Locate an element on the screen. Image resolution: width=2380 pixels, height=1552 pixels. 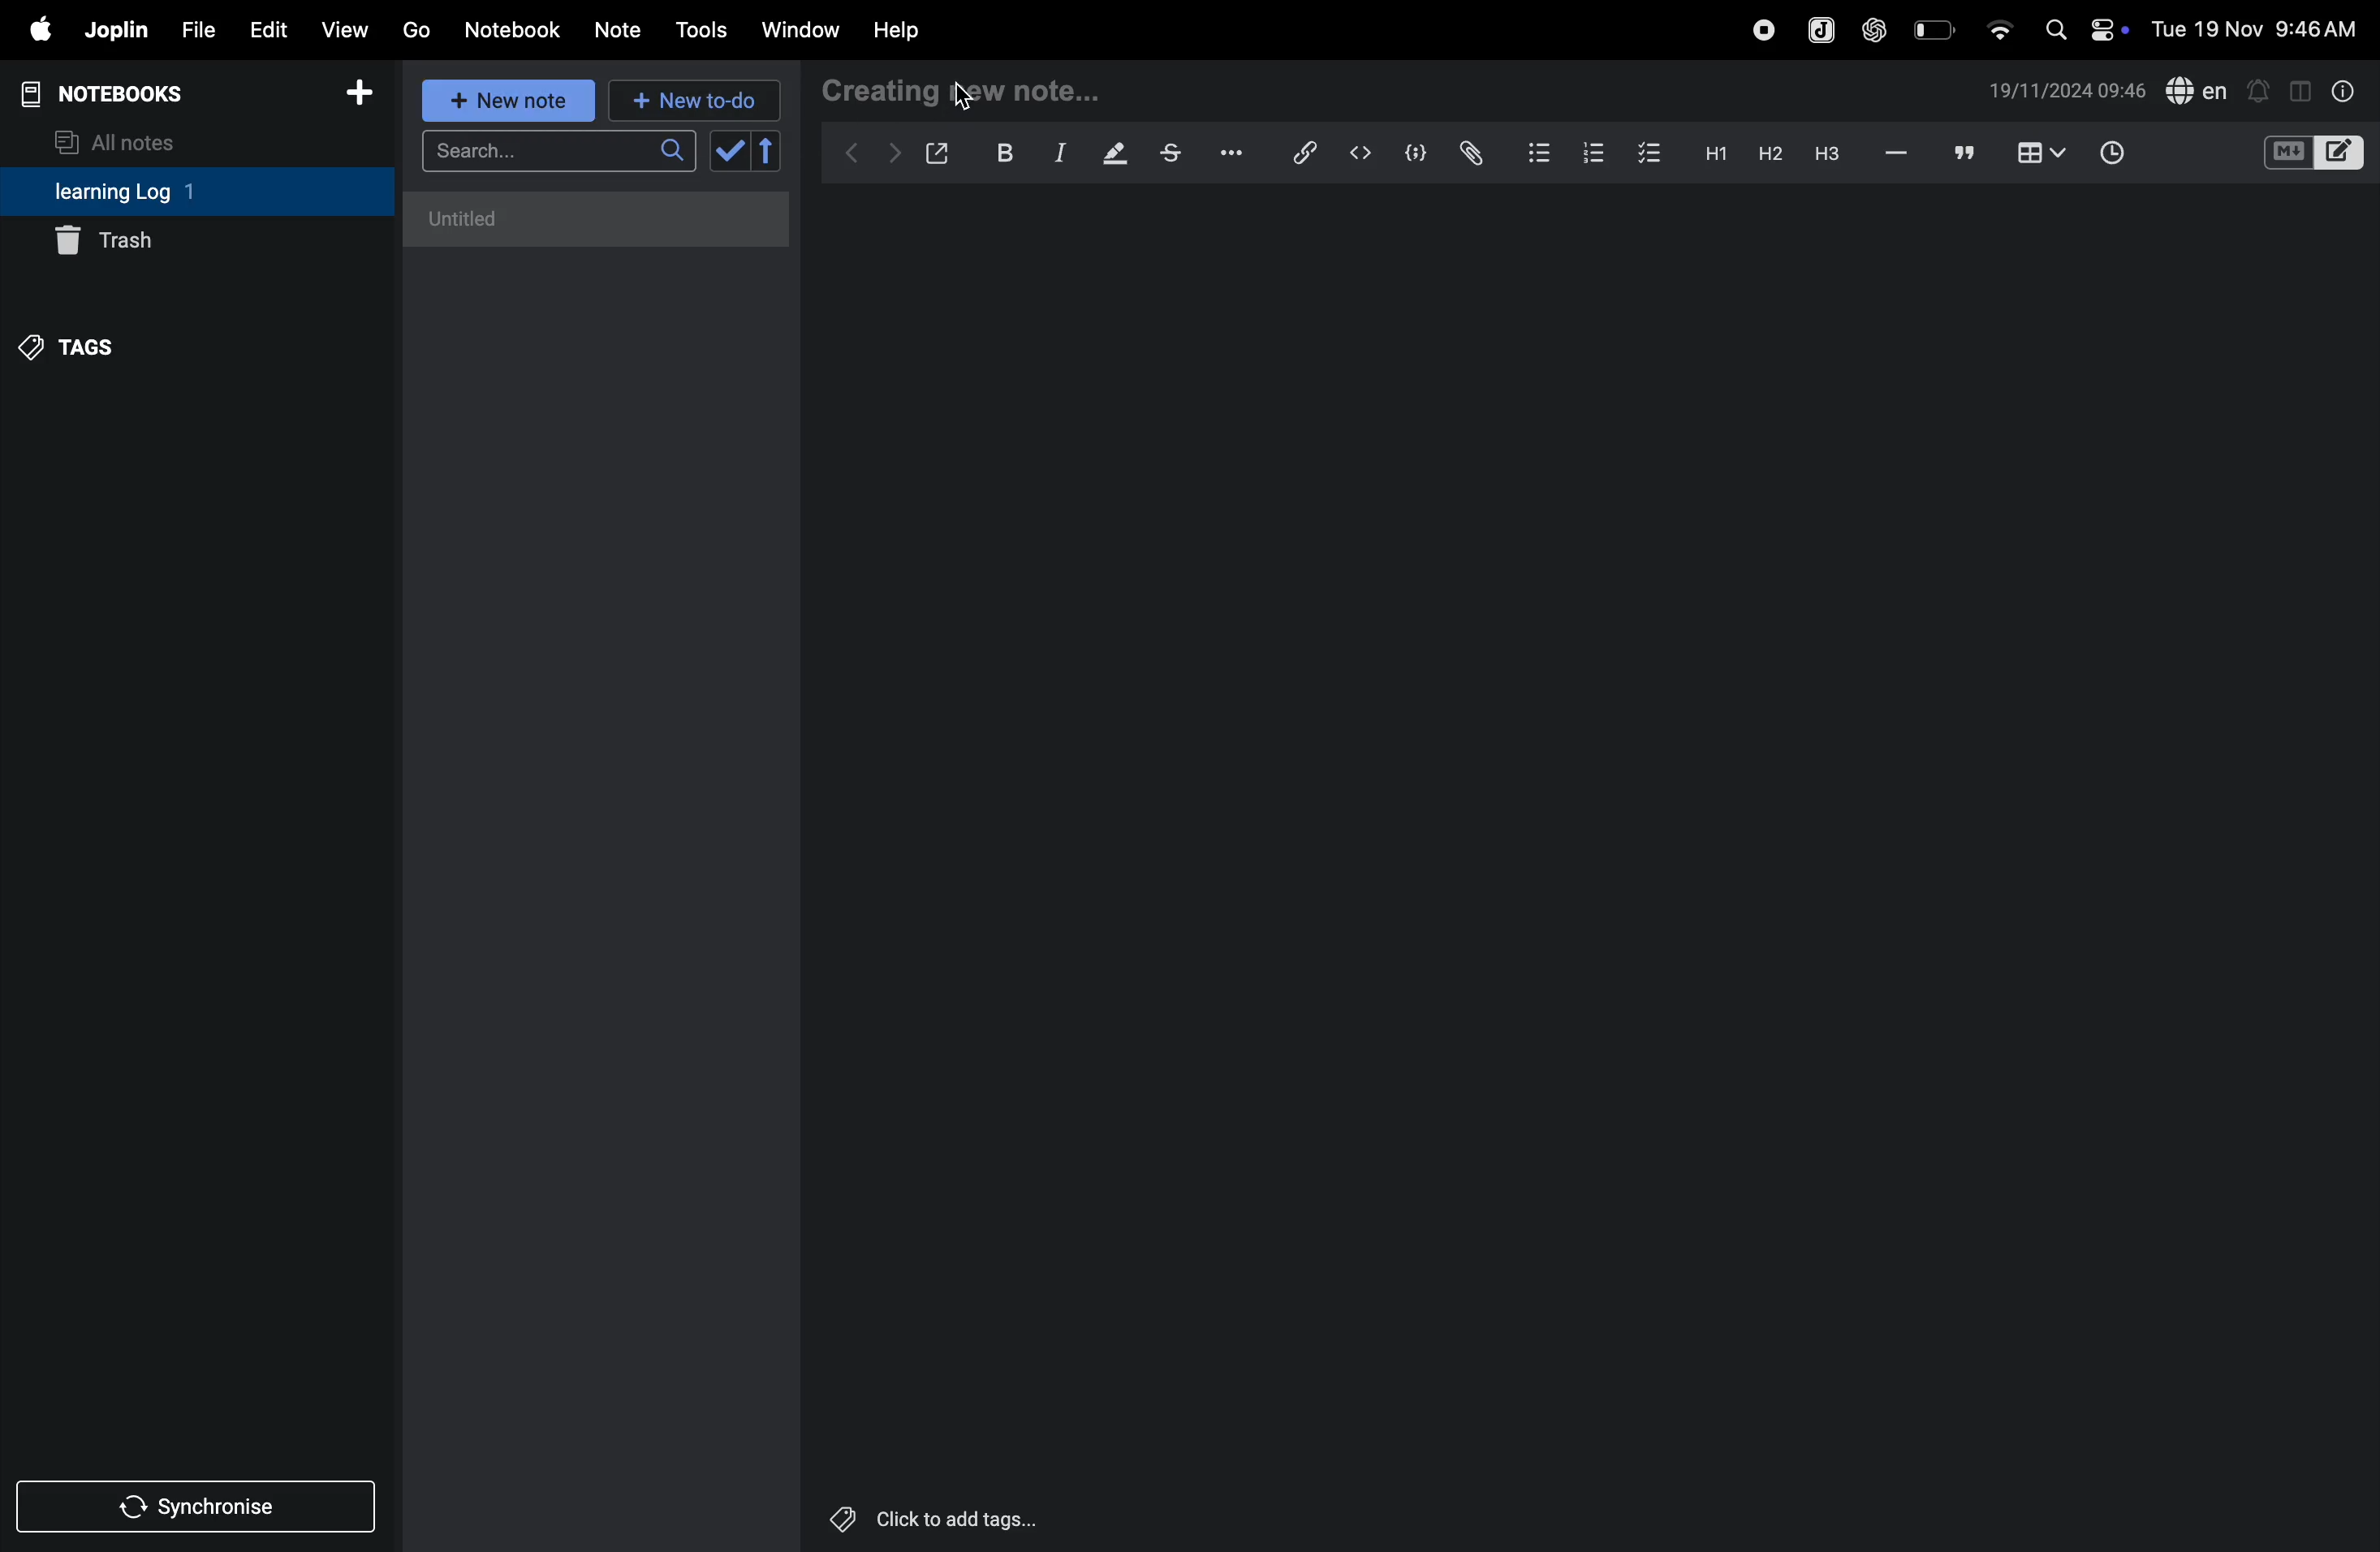
create new note is located at coordinates (988, 89).